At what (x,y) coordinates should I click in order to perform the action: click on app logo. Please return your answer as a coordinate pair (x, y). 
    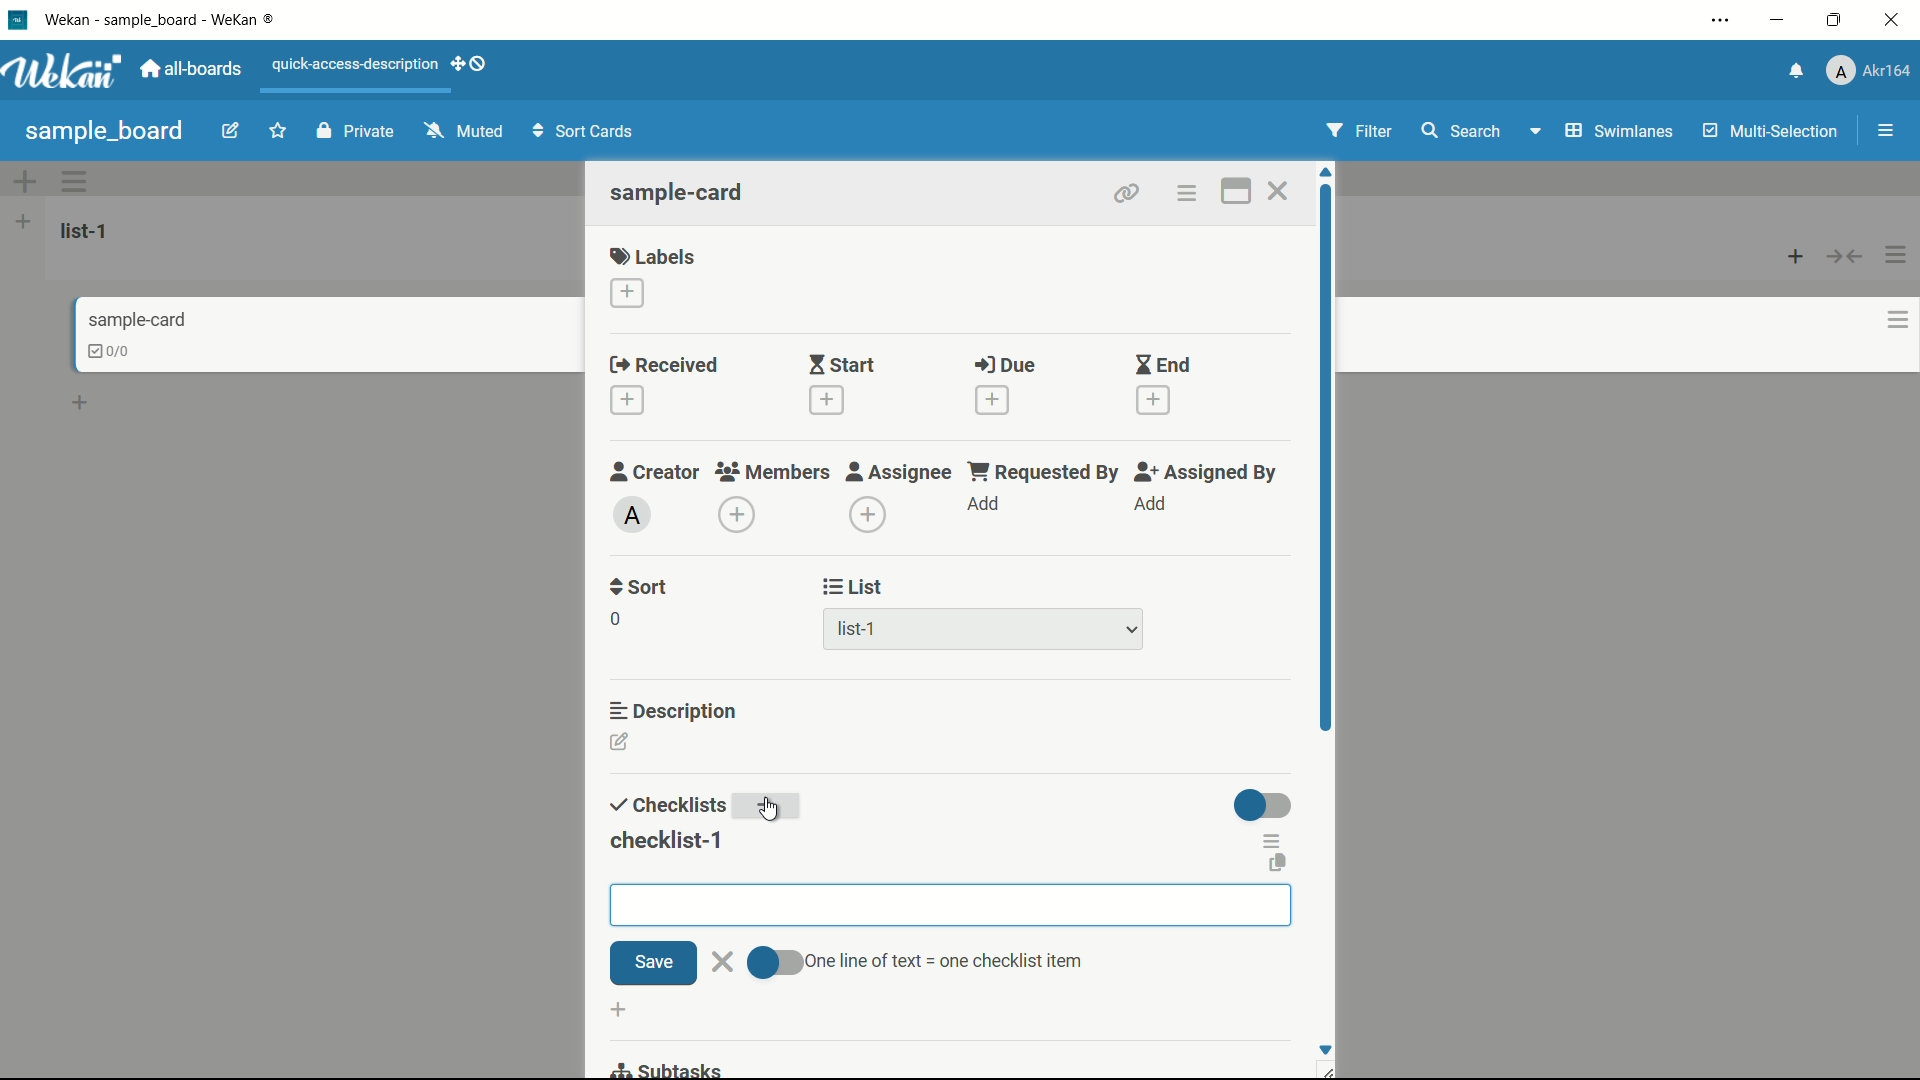
    Looking at the image, I should click on (62, 71).